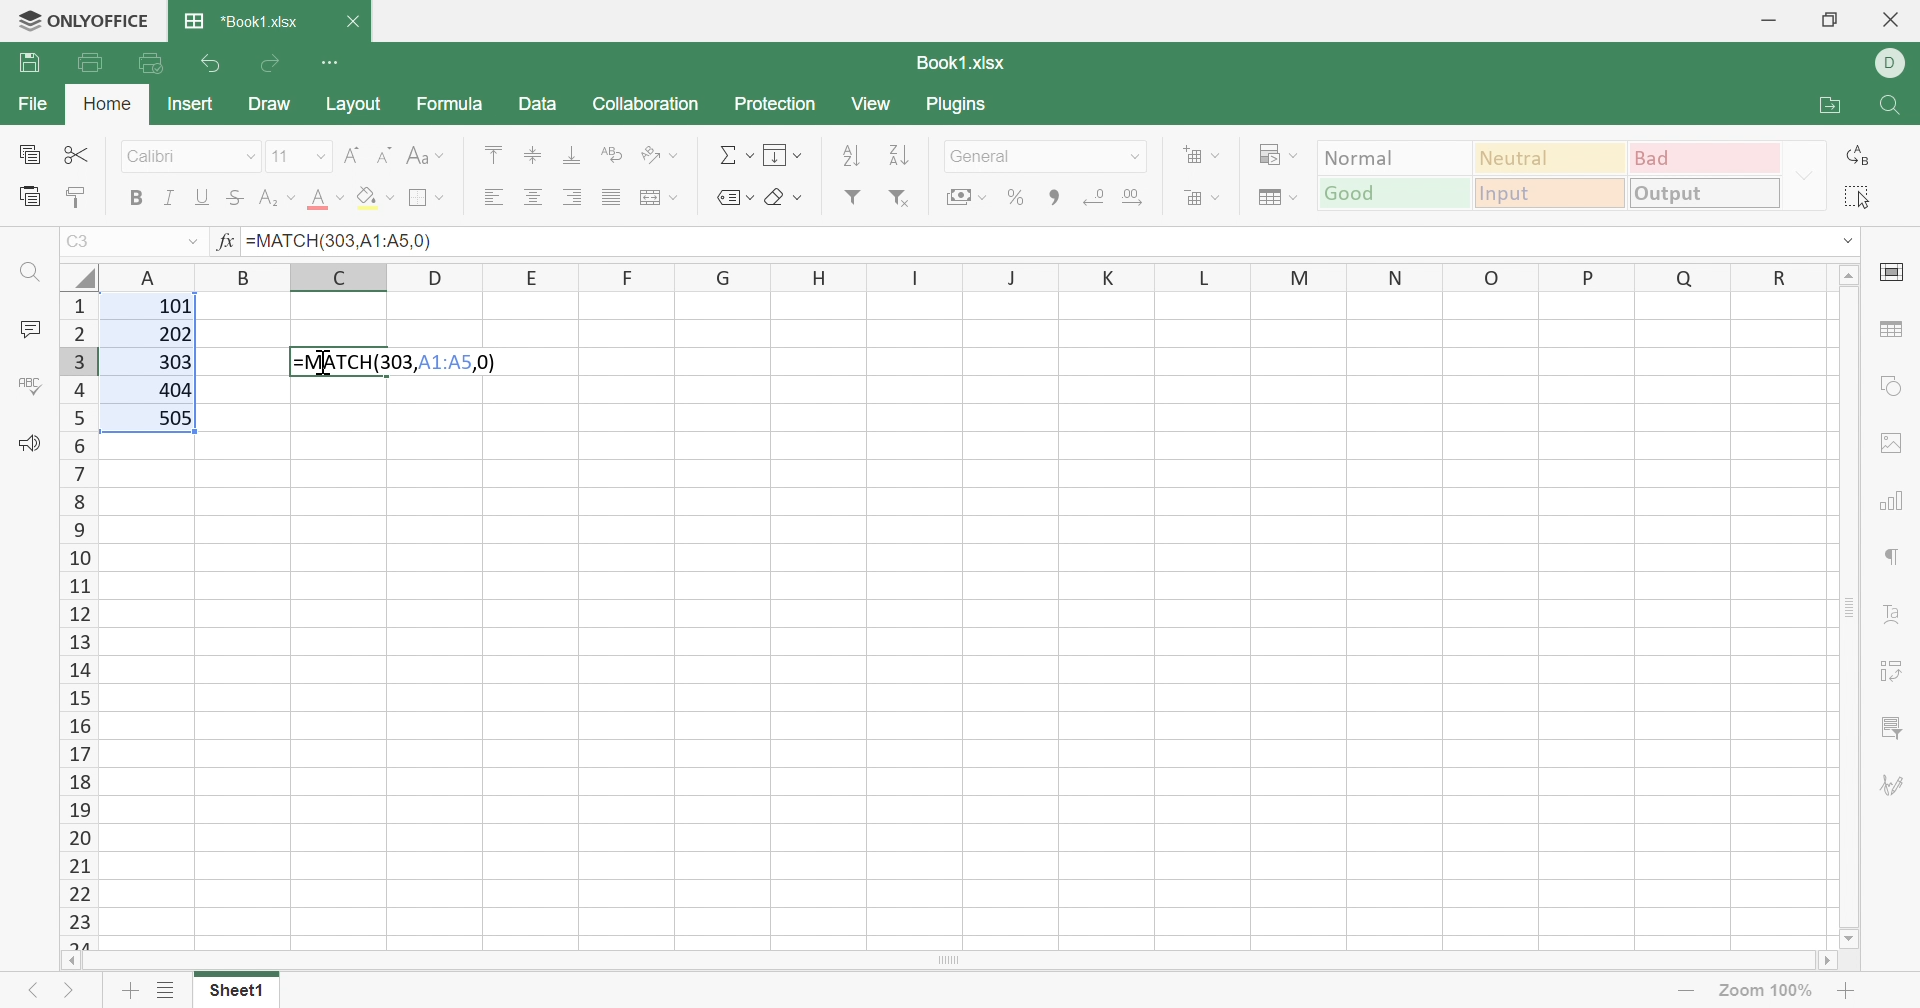 The image size is (1920, 1008). I want to click on Book1.xlsx, so click(957, 65).